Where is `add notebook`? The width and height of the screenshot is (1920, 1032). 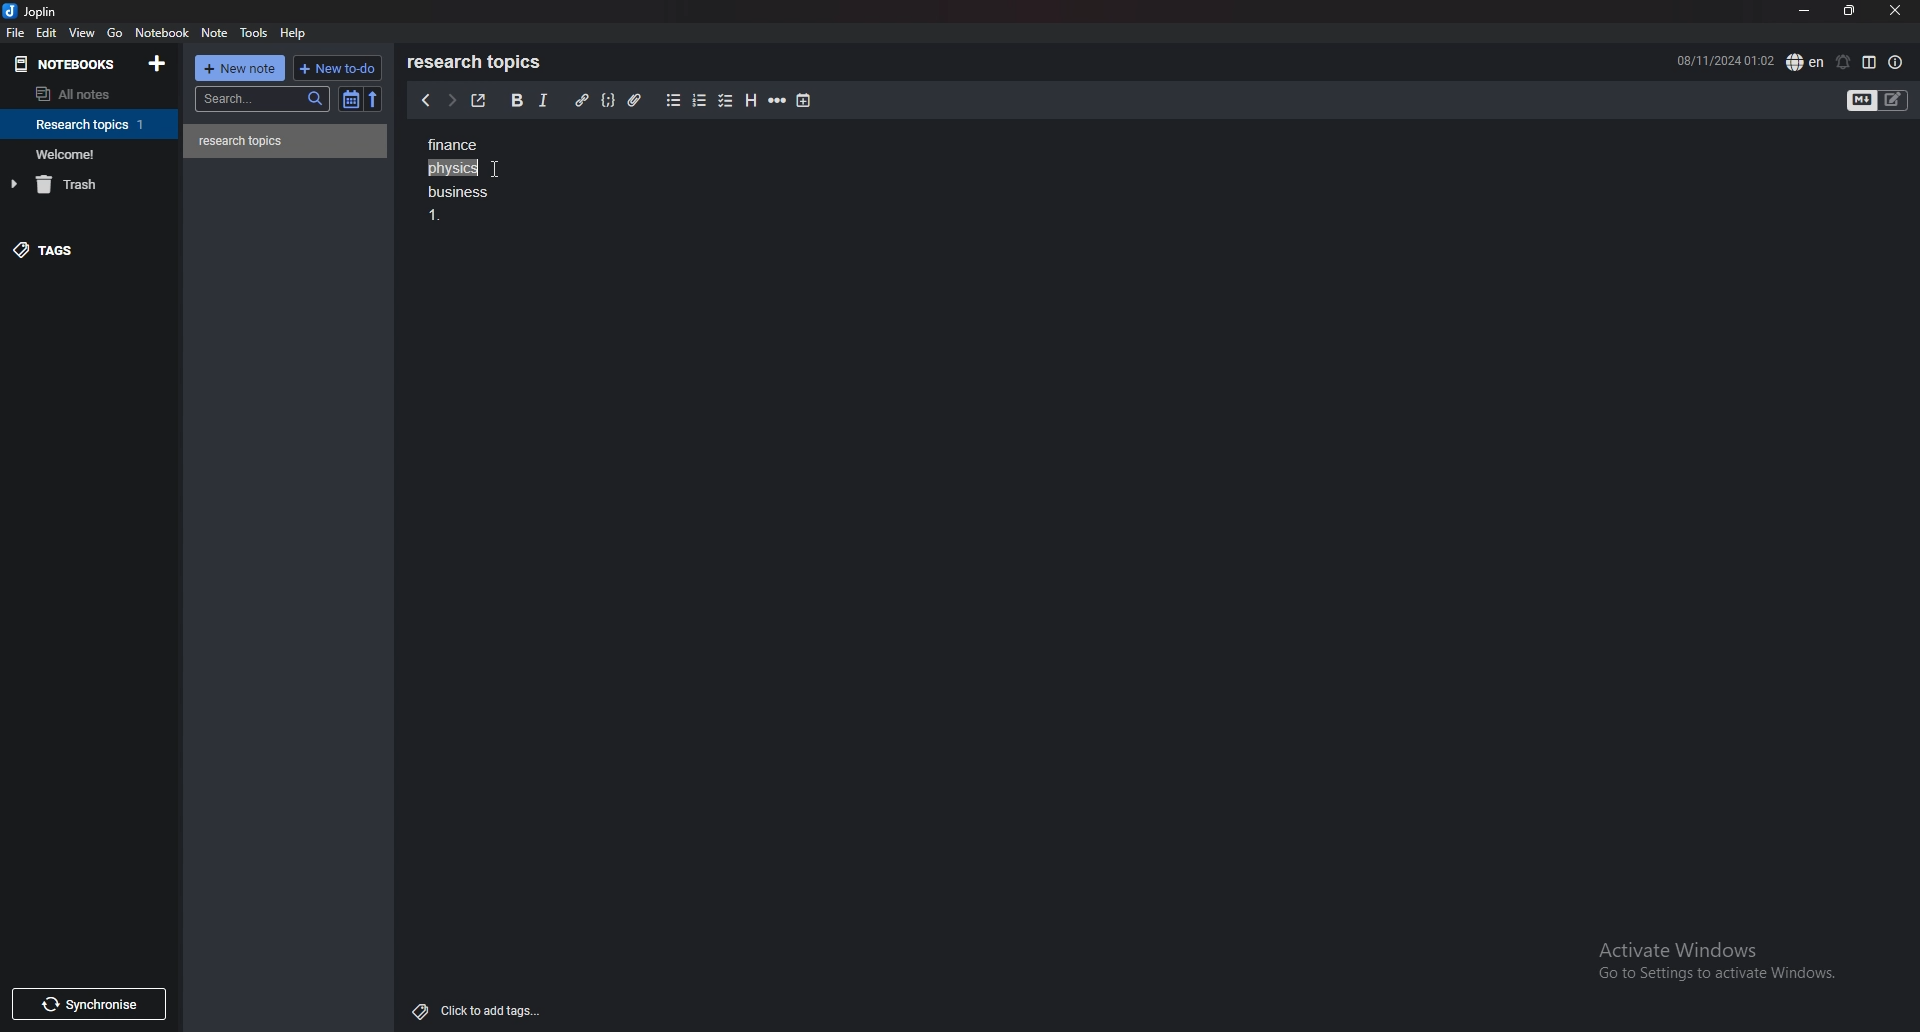
add notebook is located at coordinates (156, 63).